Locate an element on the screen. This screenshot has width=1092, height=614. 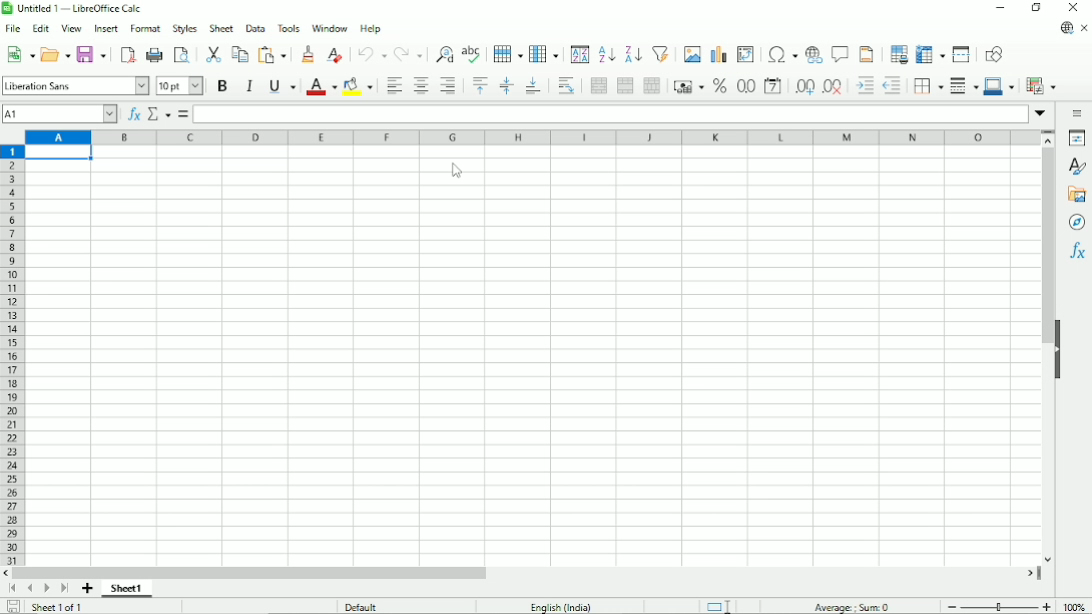
Increase indent is located at coordinates (863, 87).